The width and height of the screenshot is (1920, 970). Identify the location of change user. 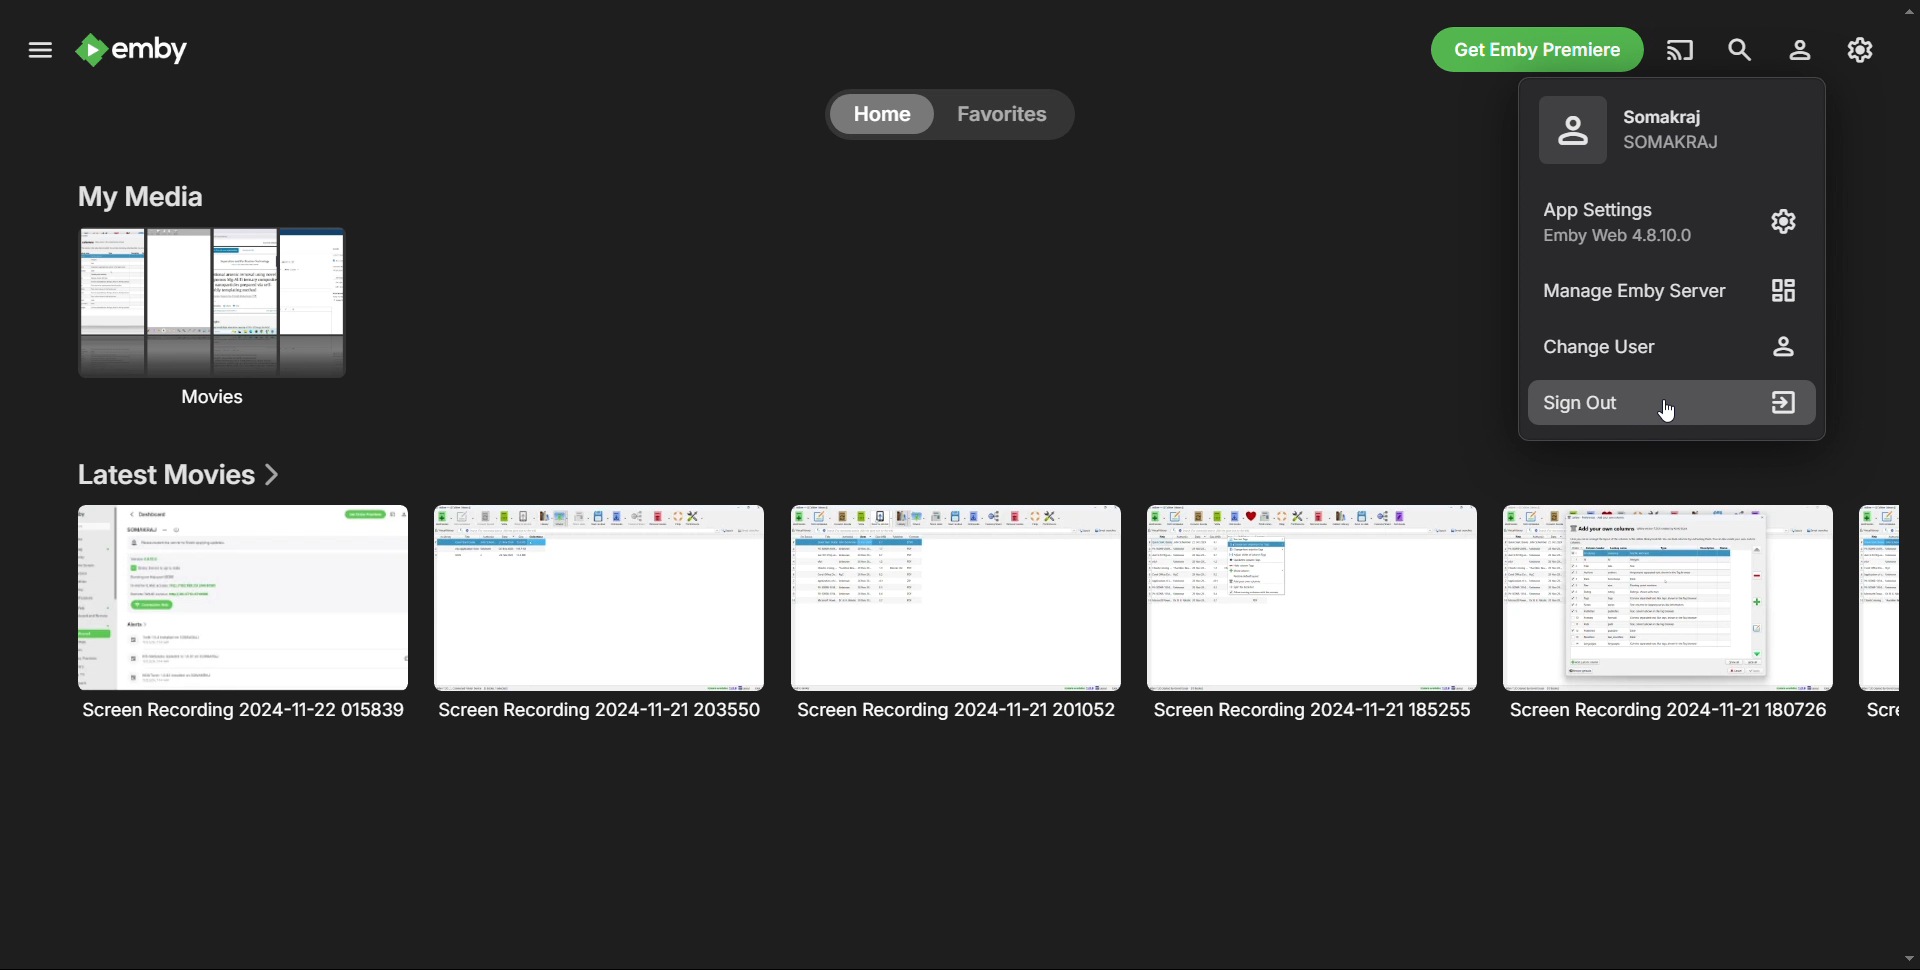
(1671, 346).